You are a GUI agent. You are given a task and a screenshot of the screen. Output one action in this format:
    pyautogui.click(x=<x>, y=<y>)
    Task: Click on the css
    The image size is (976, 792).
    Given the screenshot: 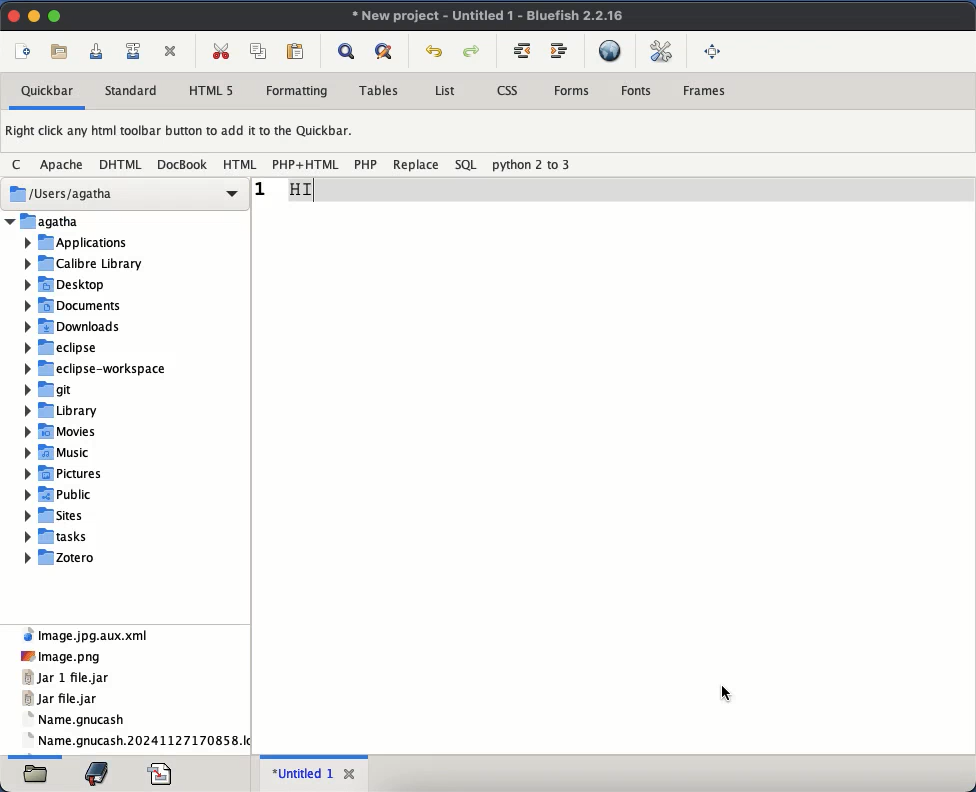 What is the action you would take?
    pyautogui.click(x=510, y=90)
    